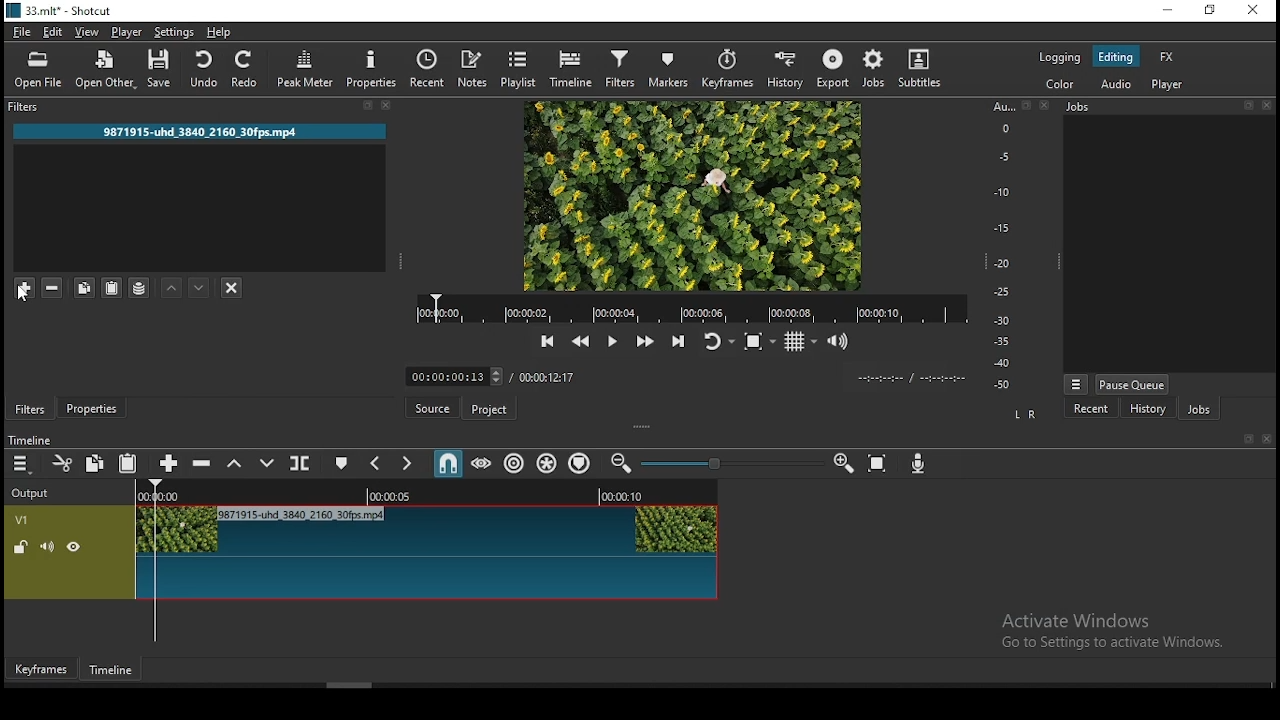 This screenshot has width=1280, height=720. What do you see at coordinates (839, 342) in the screenshot?
I see `show the volume control` at bounding box center [839, 342].